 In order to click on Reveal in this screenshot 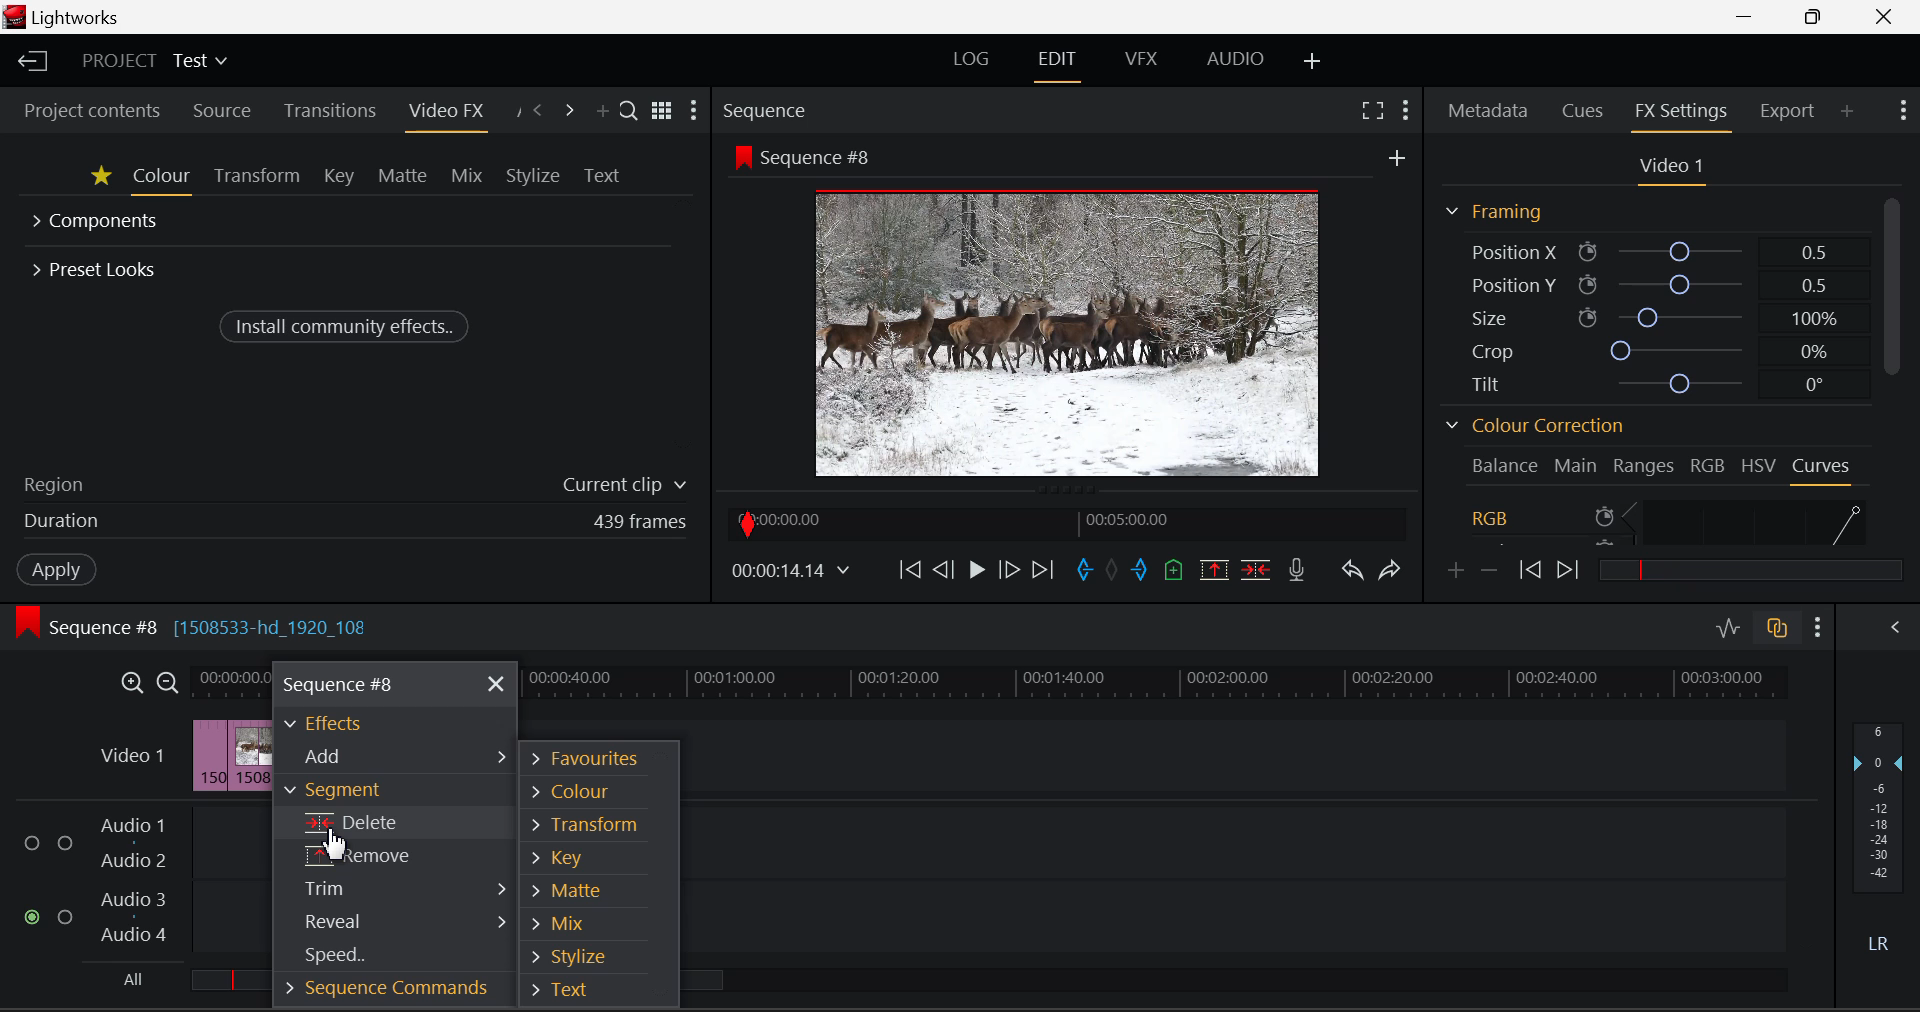, I will do `click(394, 920)`.